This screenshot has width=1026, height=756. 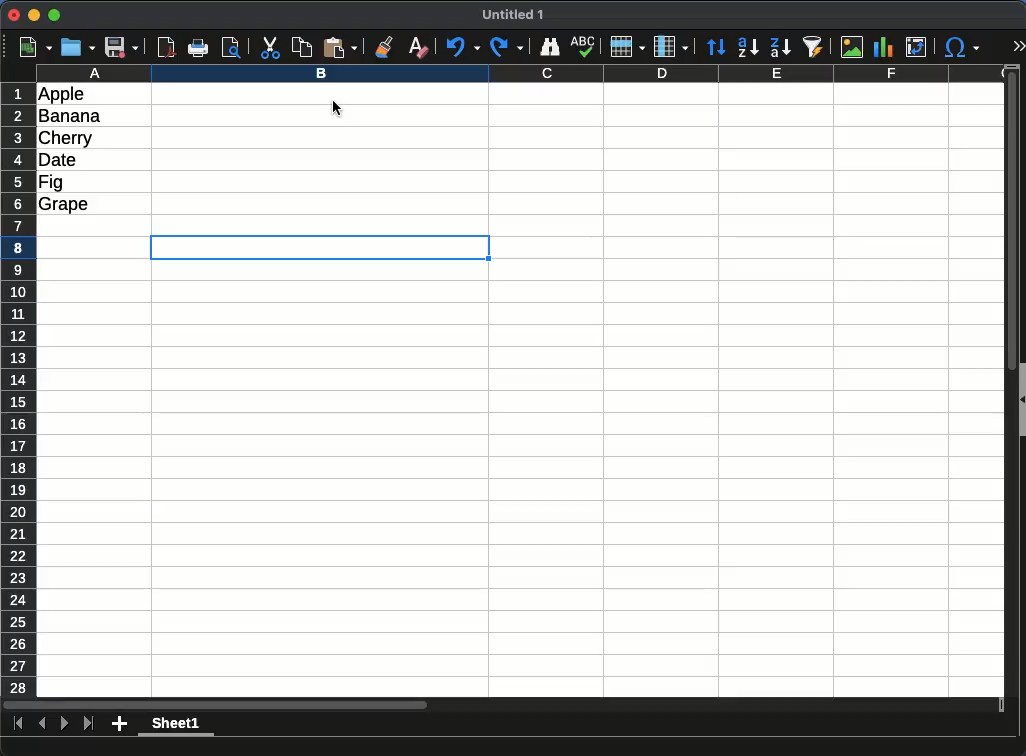 What do you see at coordinates (507, 47) in the screenshot?
I see `redo` at bounding box center [507, 47].